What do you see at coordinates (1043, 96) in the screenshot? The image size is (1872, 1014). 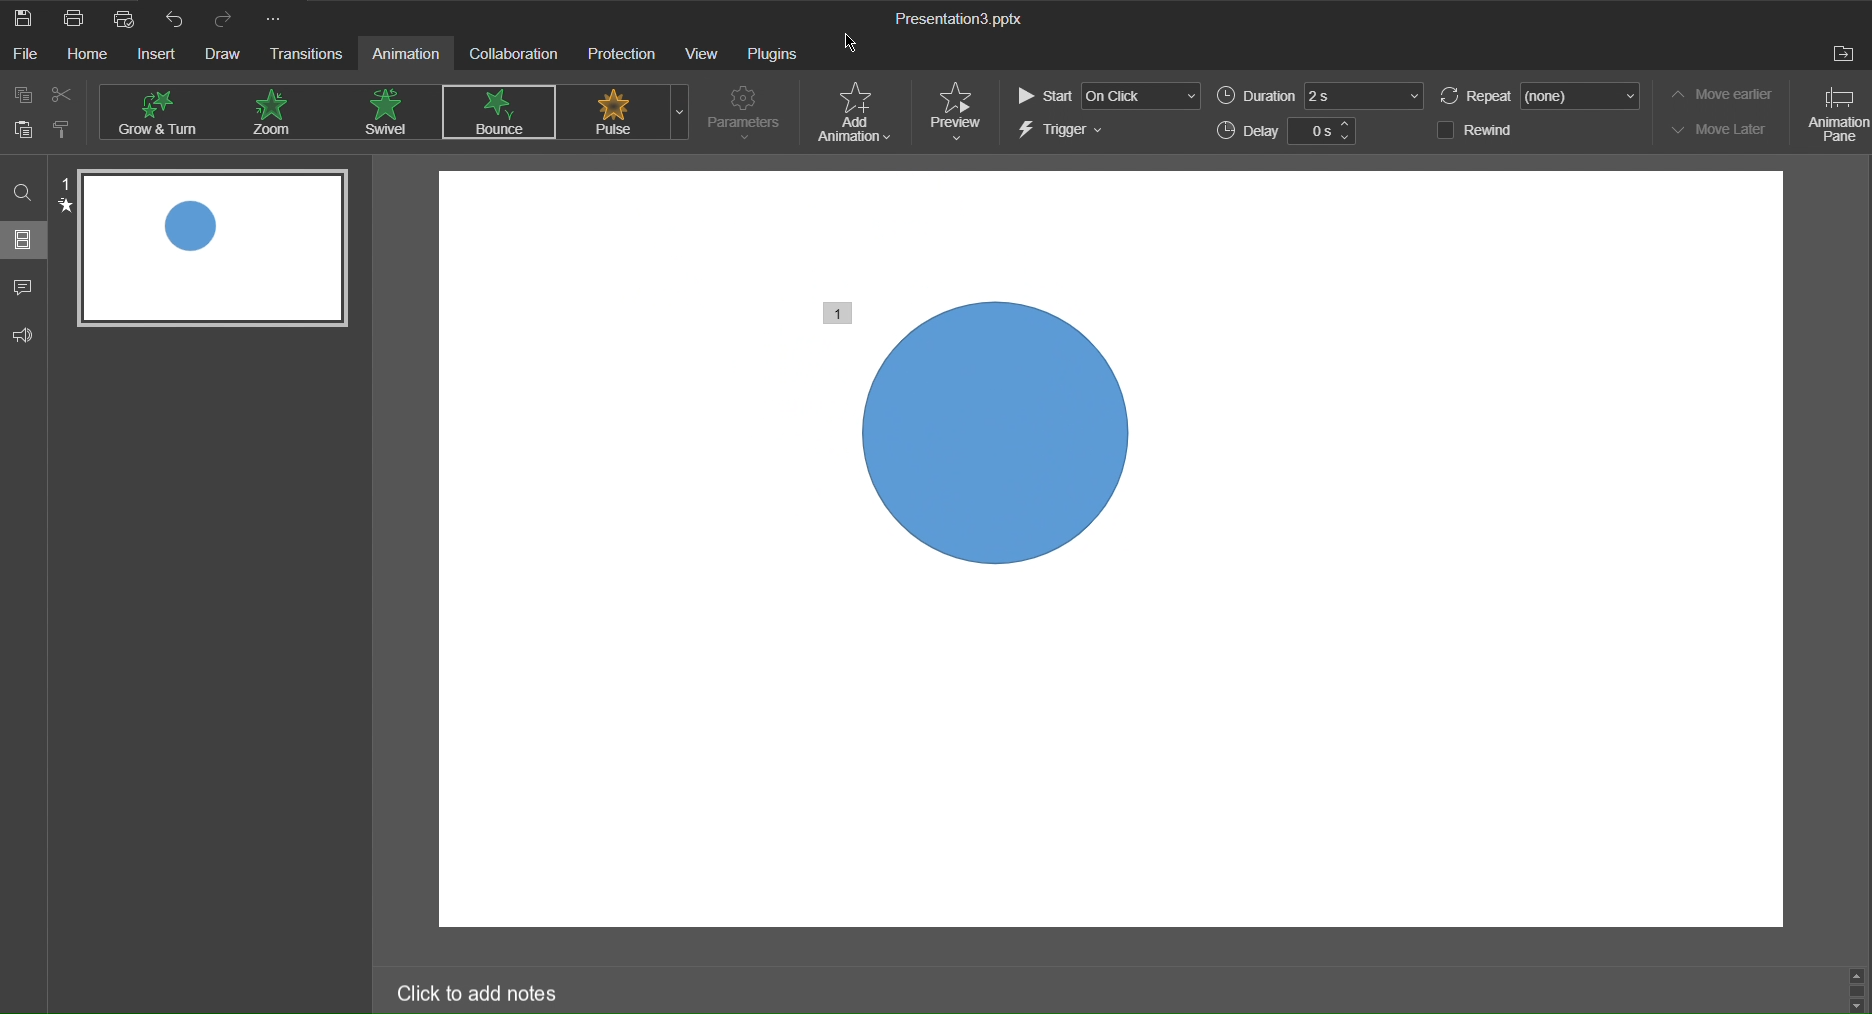 I see `Start: ` at bounding box center [1043, 96].